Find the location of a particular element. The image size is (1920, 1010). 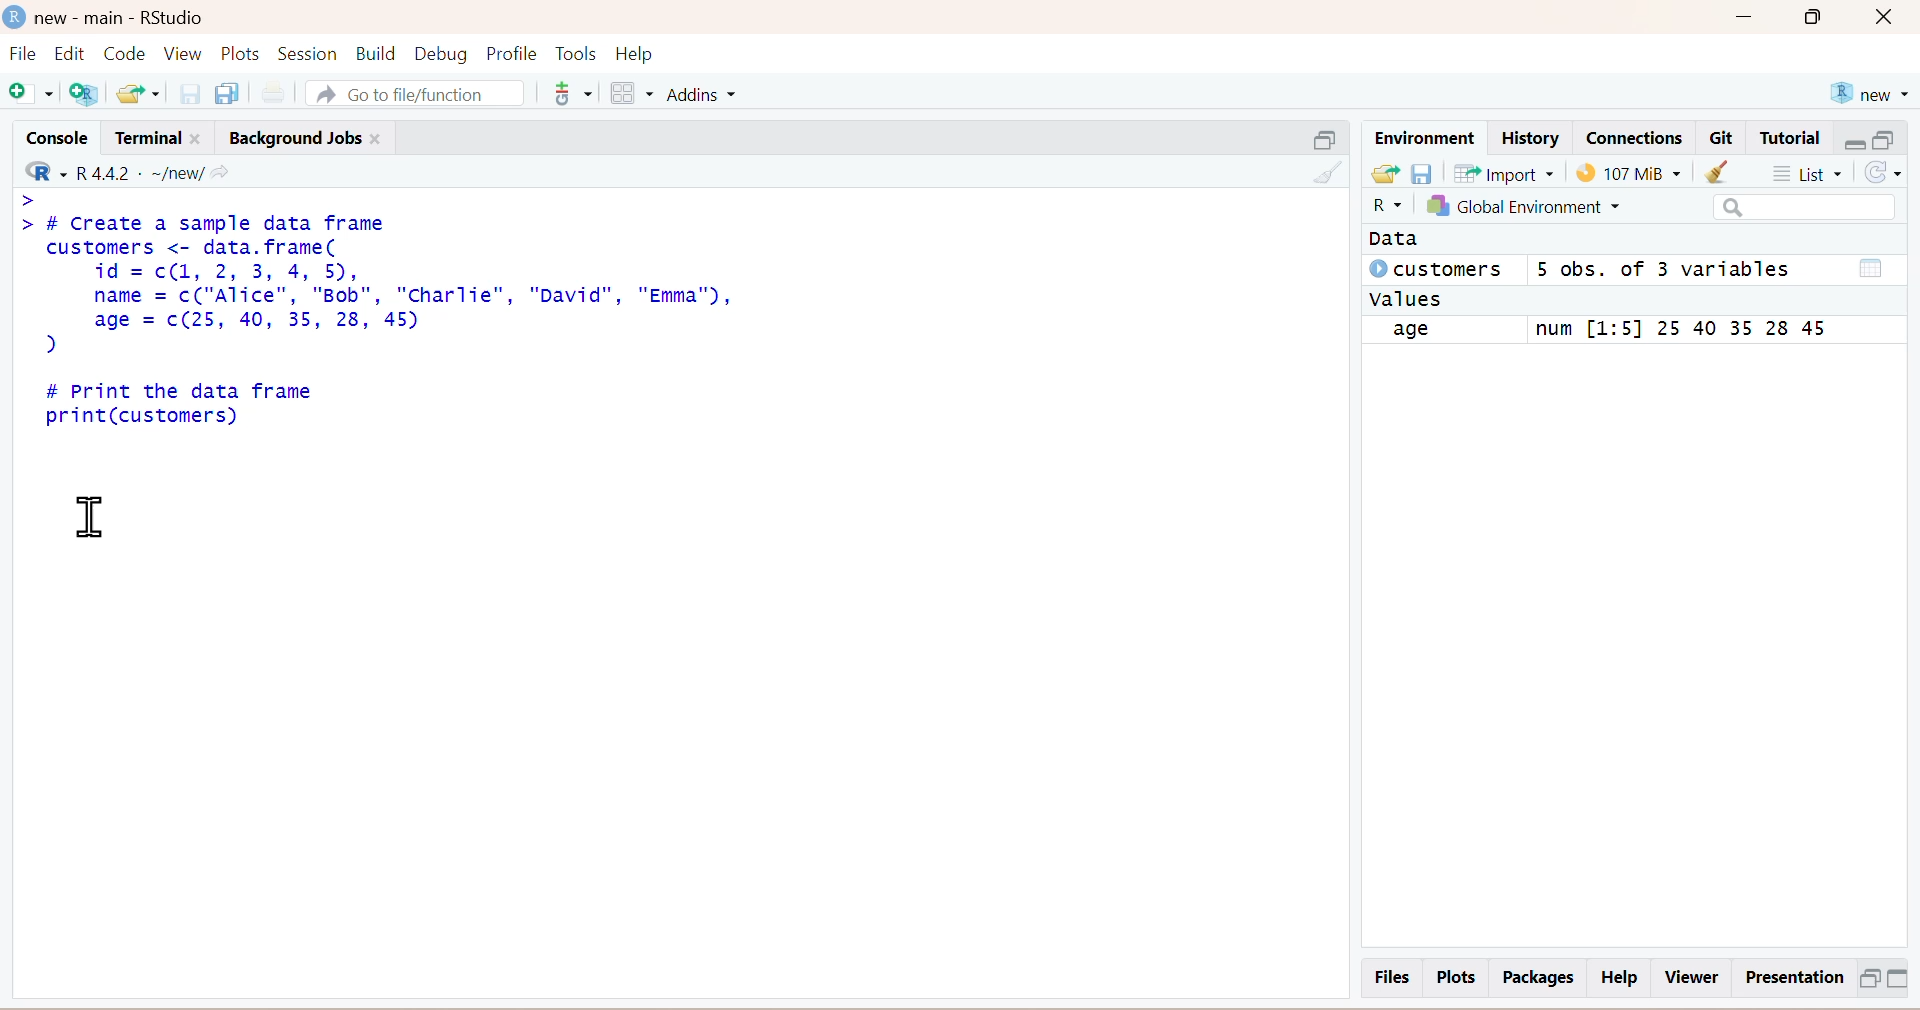

age num [1:5] 25 40 35 28 45 is located at coordinates (1622, 330).